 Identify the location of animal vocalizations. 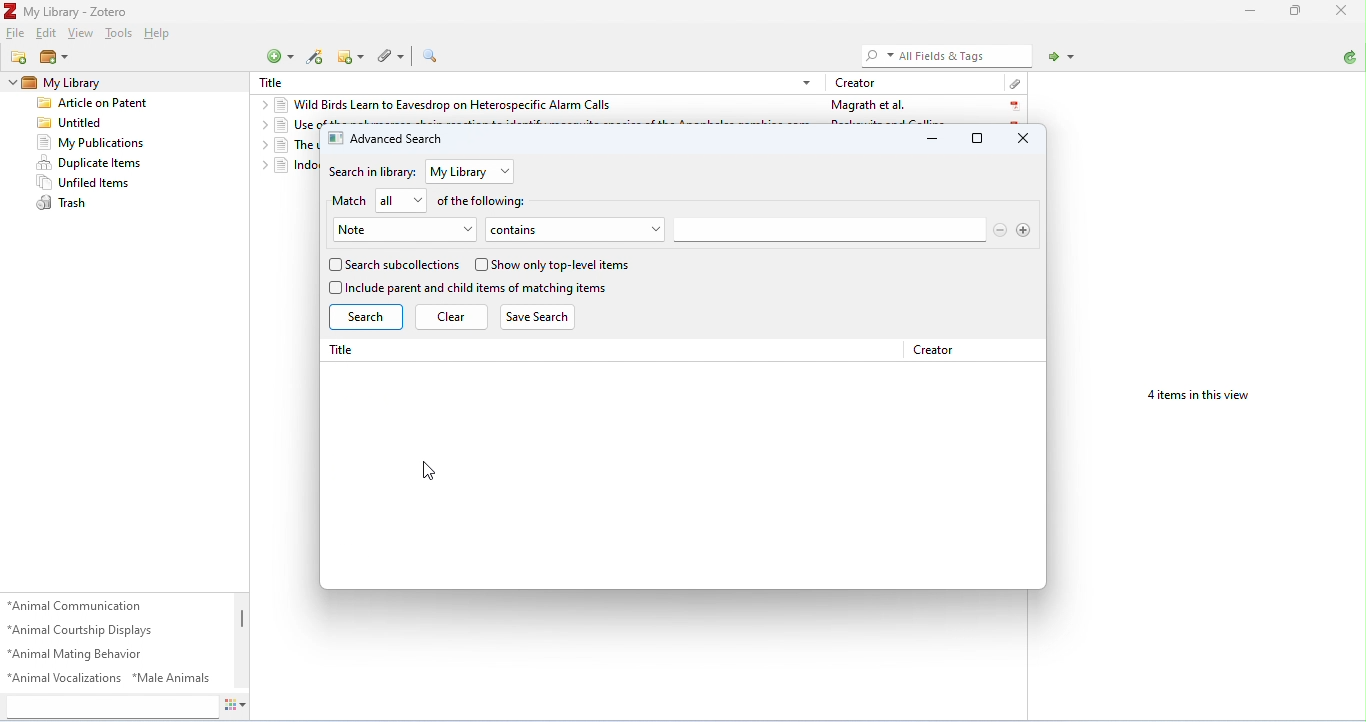
(65, 677).